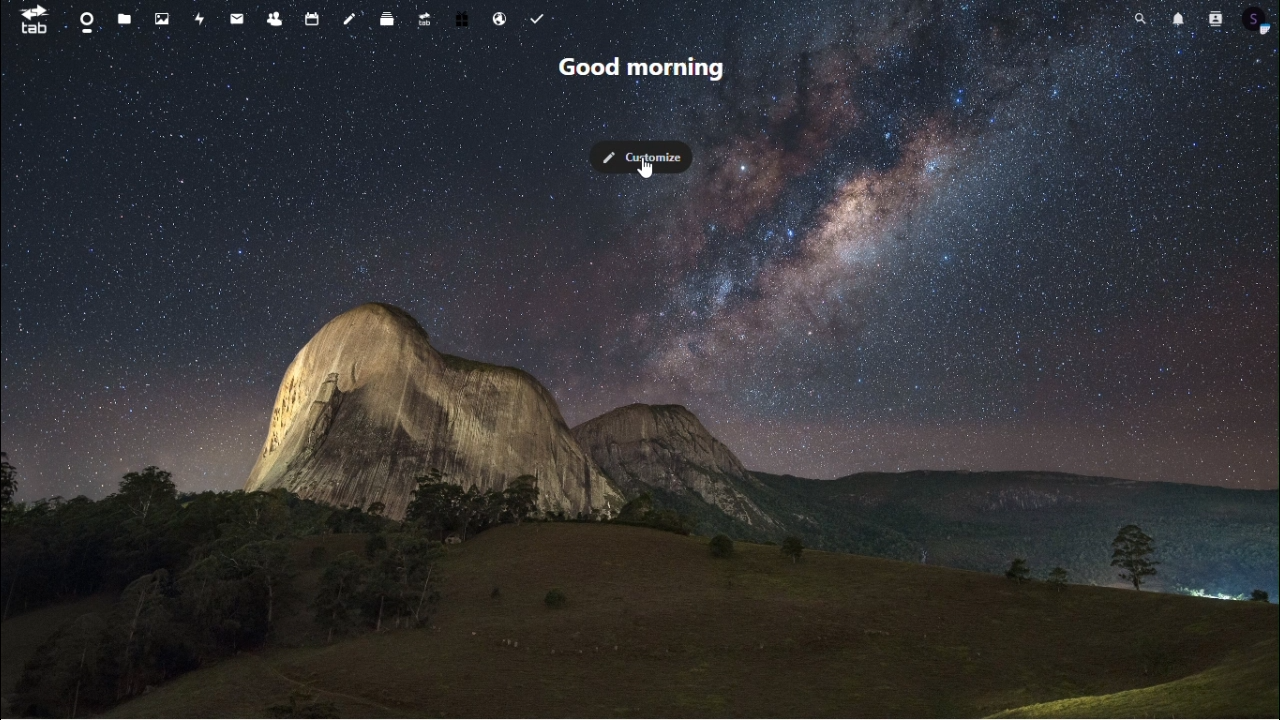  Describe the element at coordinates (1216, 23) in the screenshot. I see `contacts` at that location.